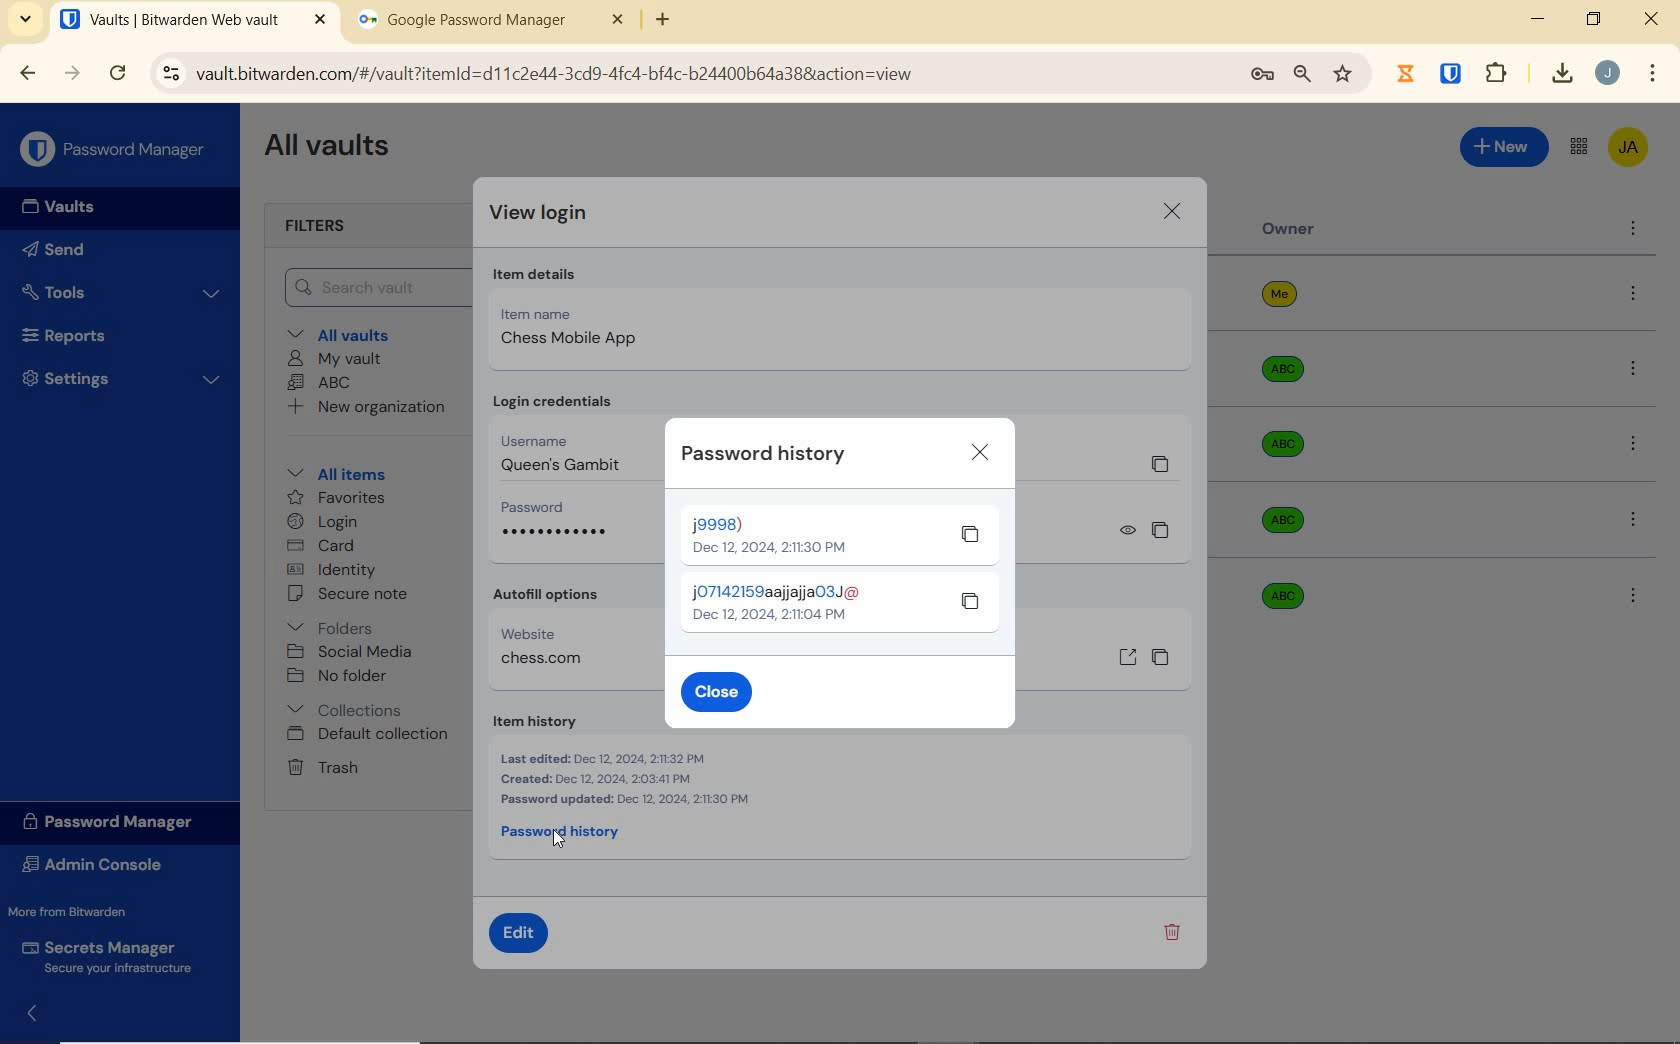 This screenshot has height=1044, width=1680. What do you see at coordinates (1540, 19) in the screenshot?
I see `minimize` at bounding box center [1540, 19].